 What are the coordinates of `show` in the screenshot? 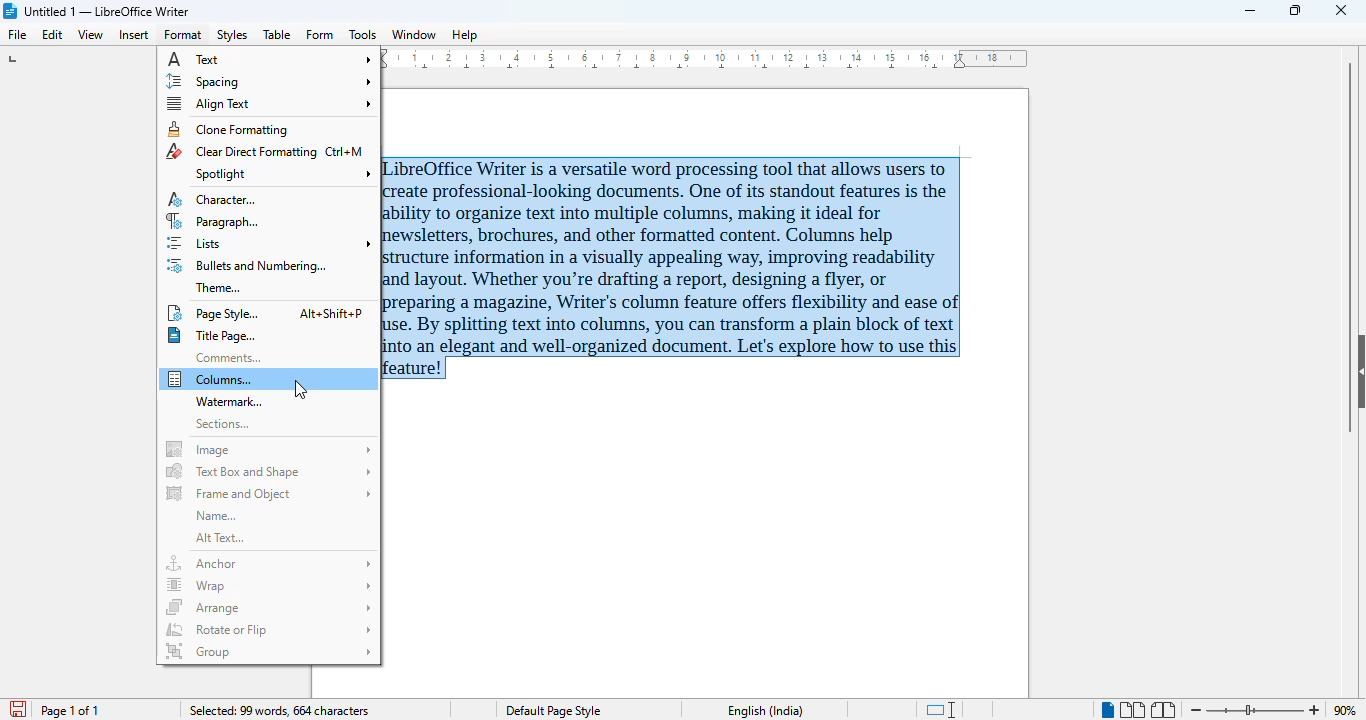 It's located at (1357, 370).